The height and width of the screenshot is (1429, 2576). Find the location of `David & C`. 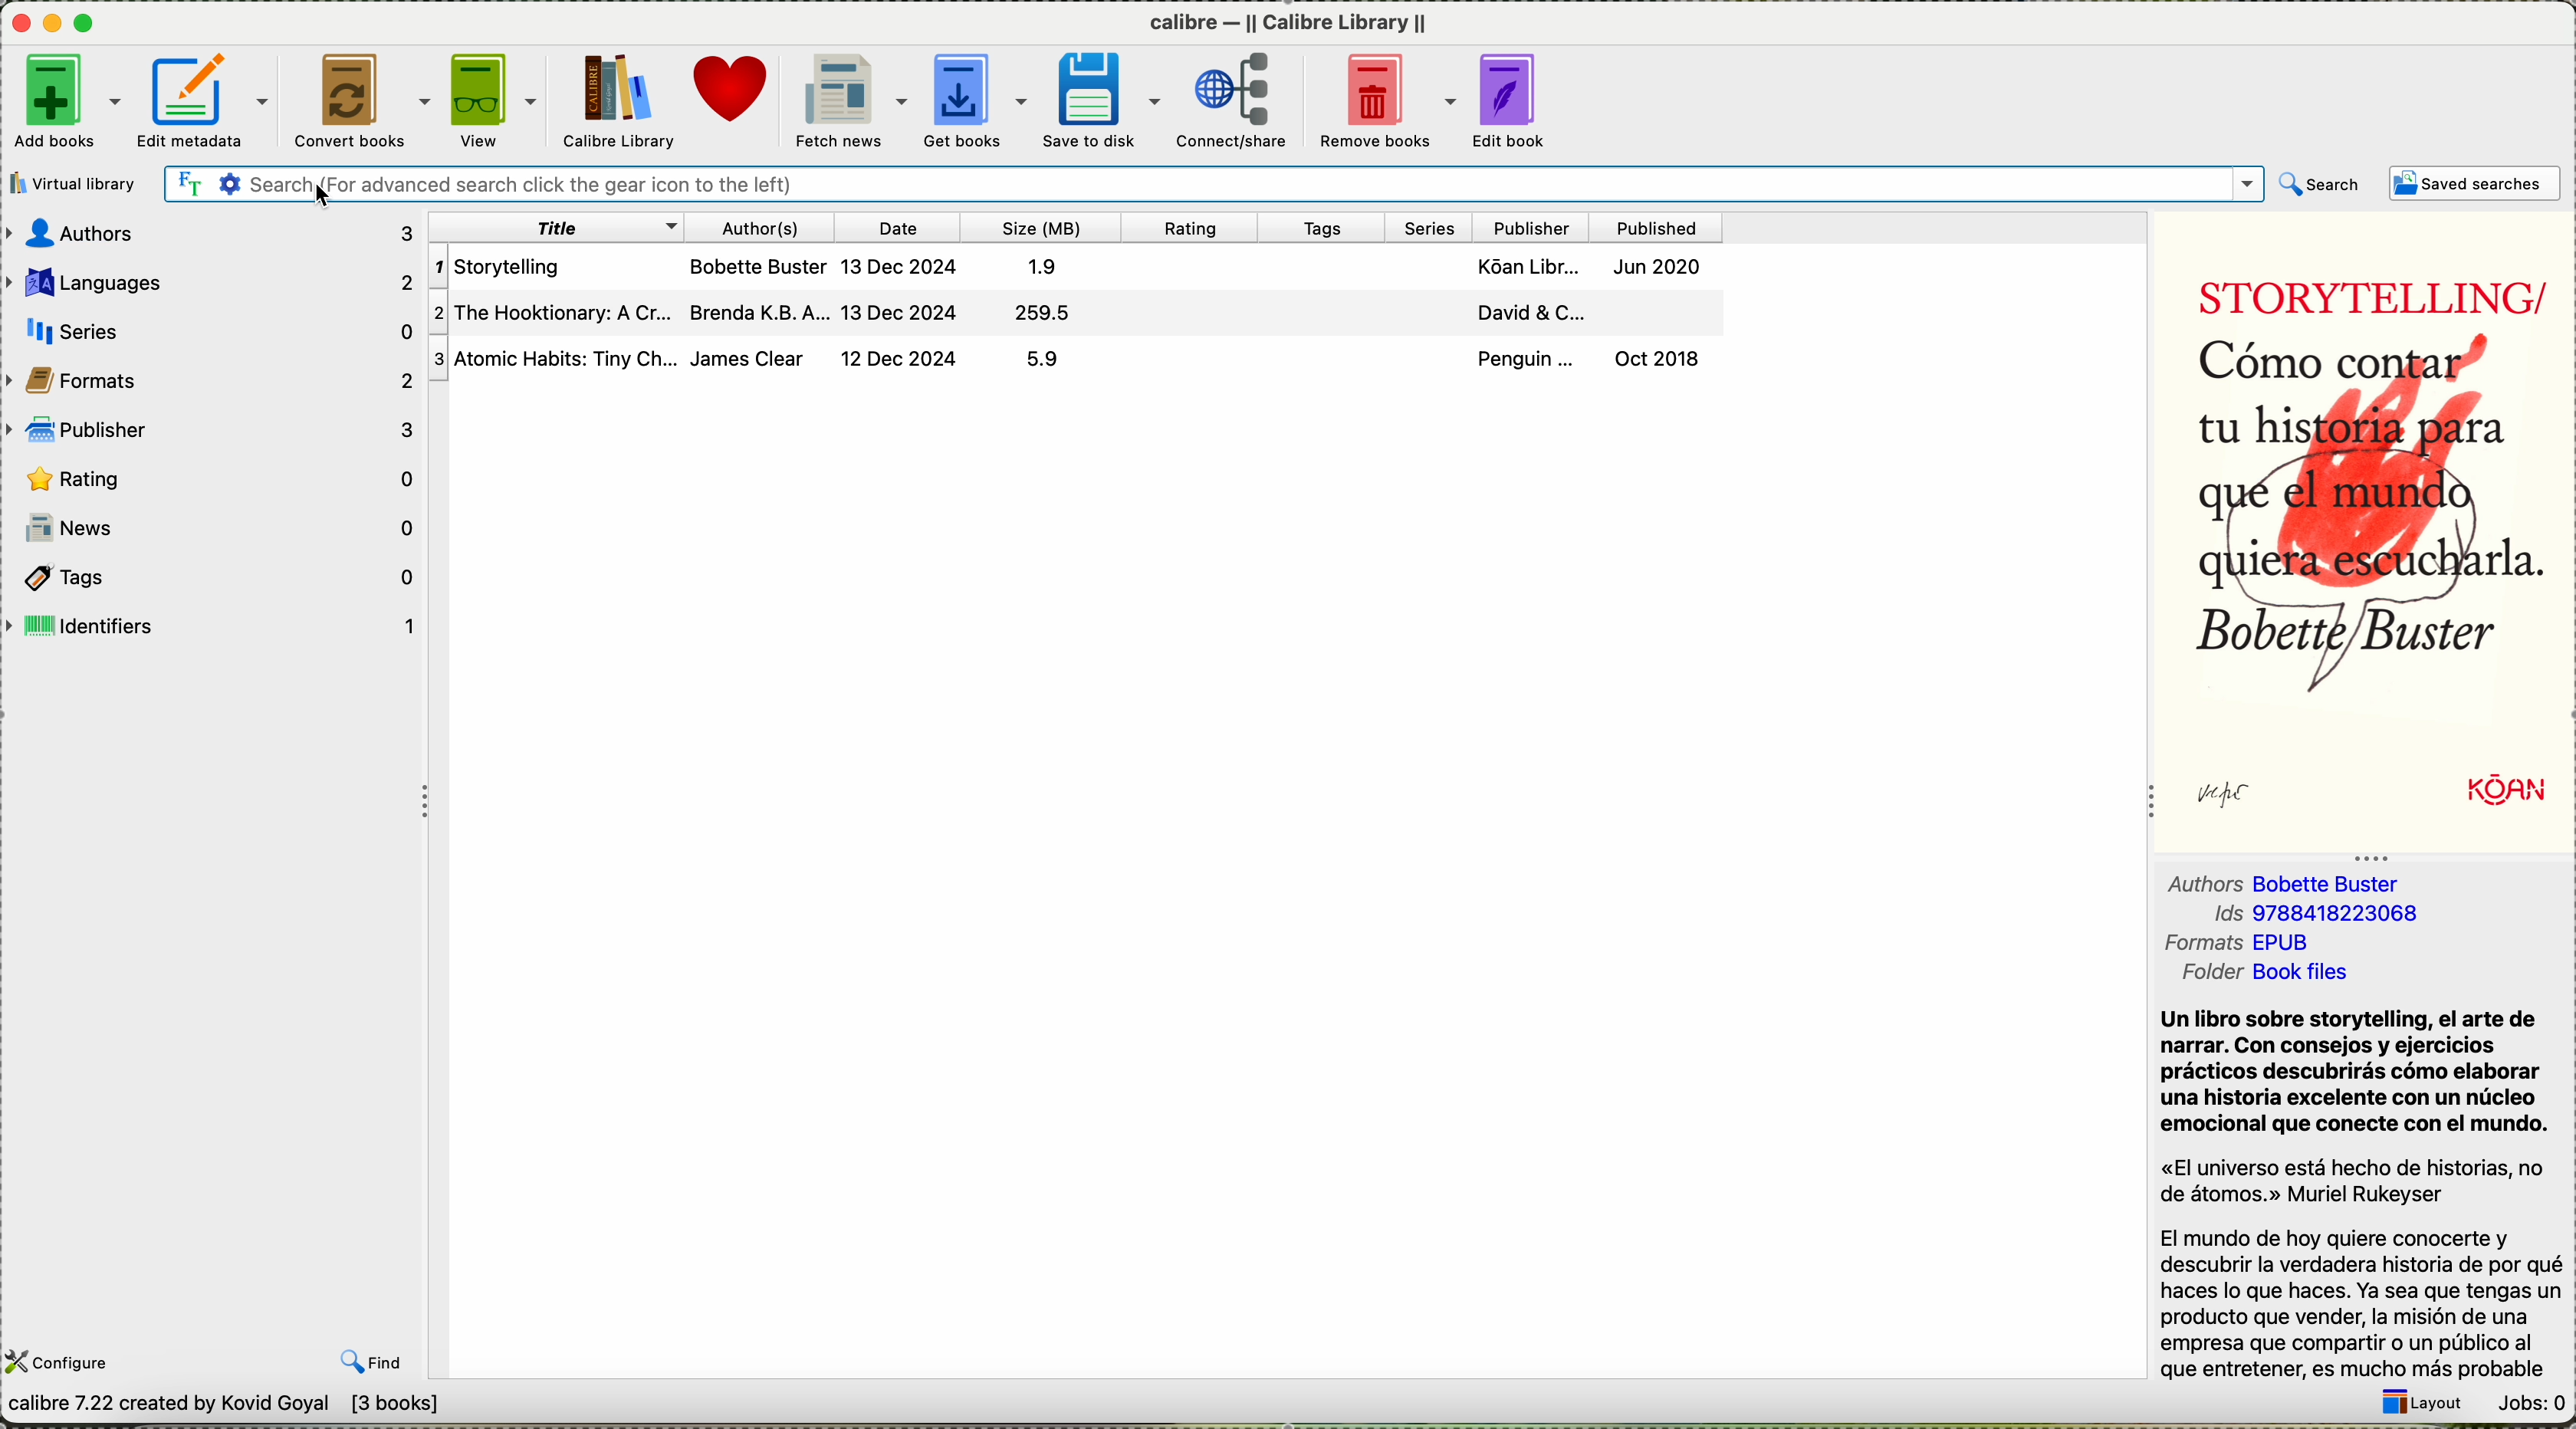

David & C is located at coordinates (1520, 312).